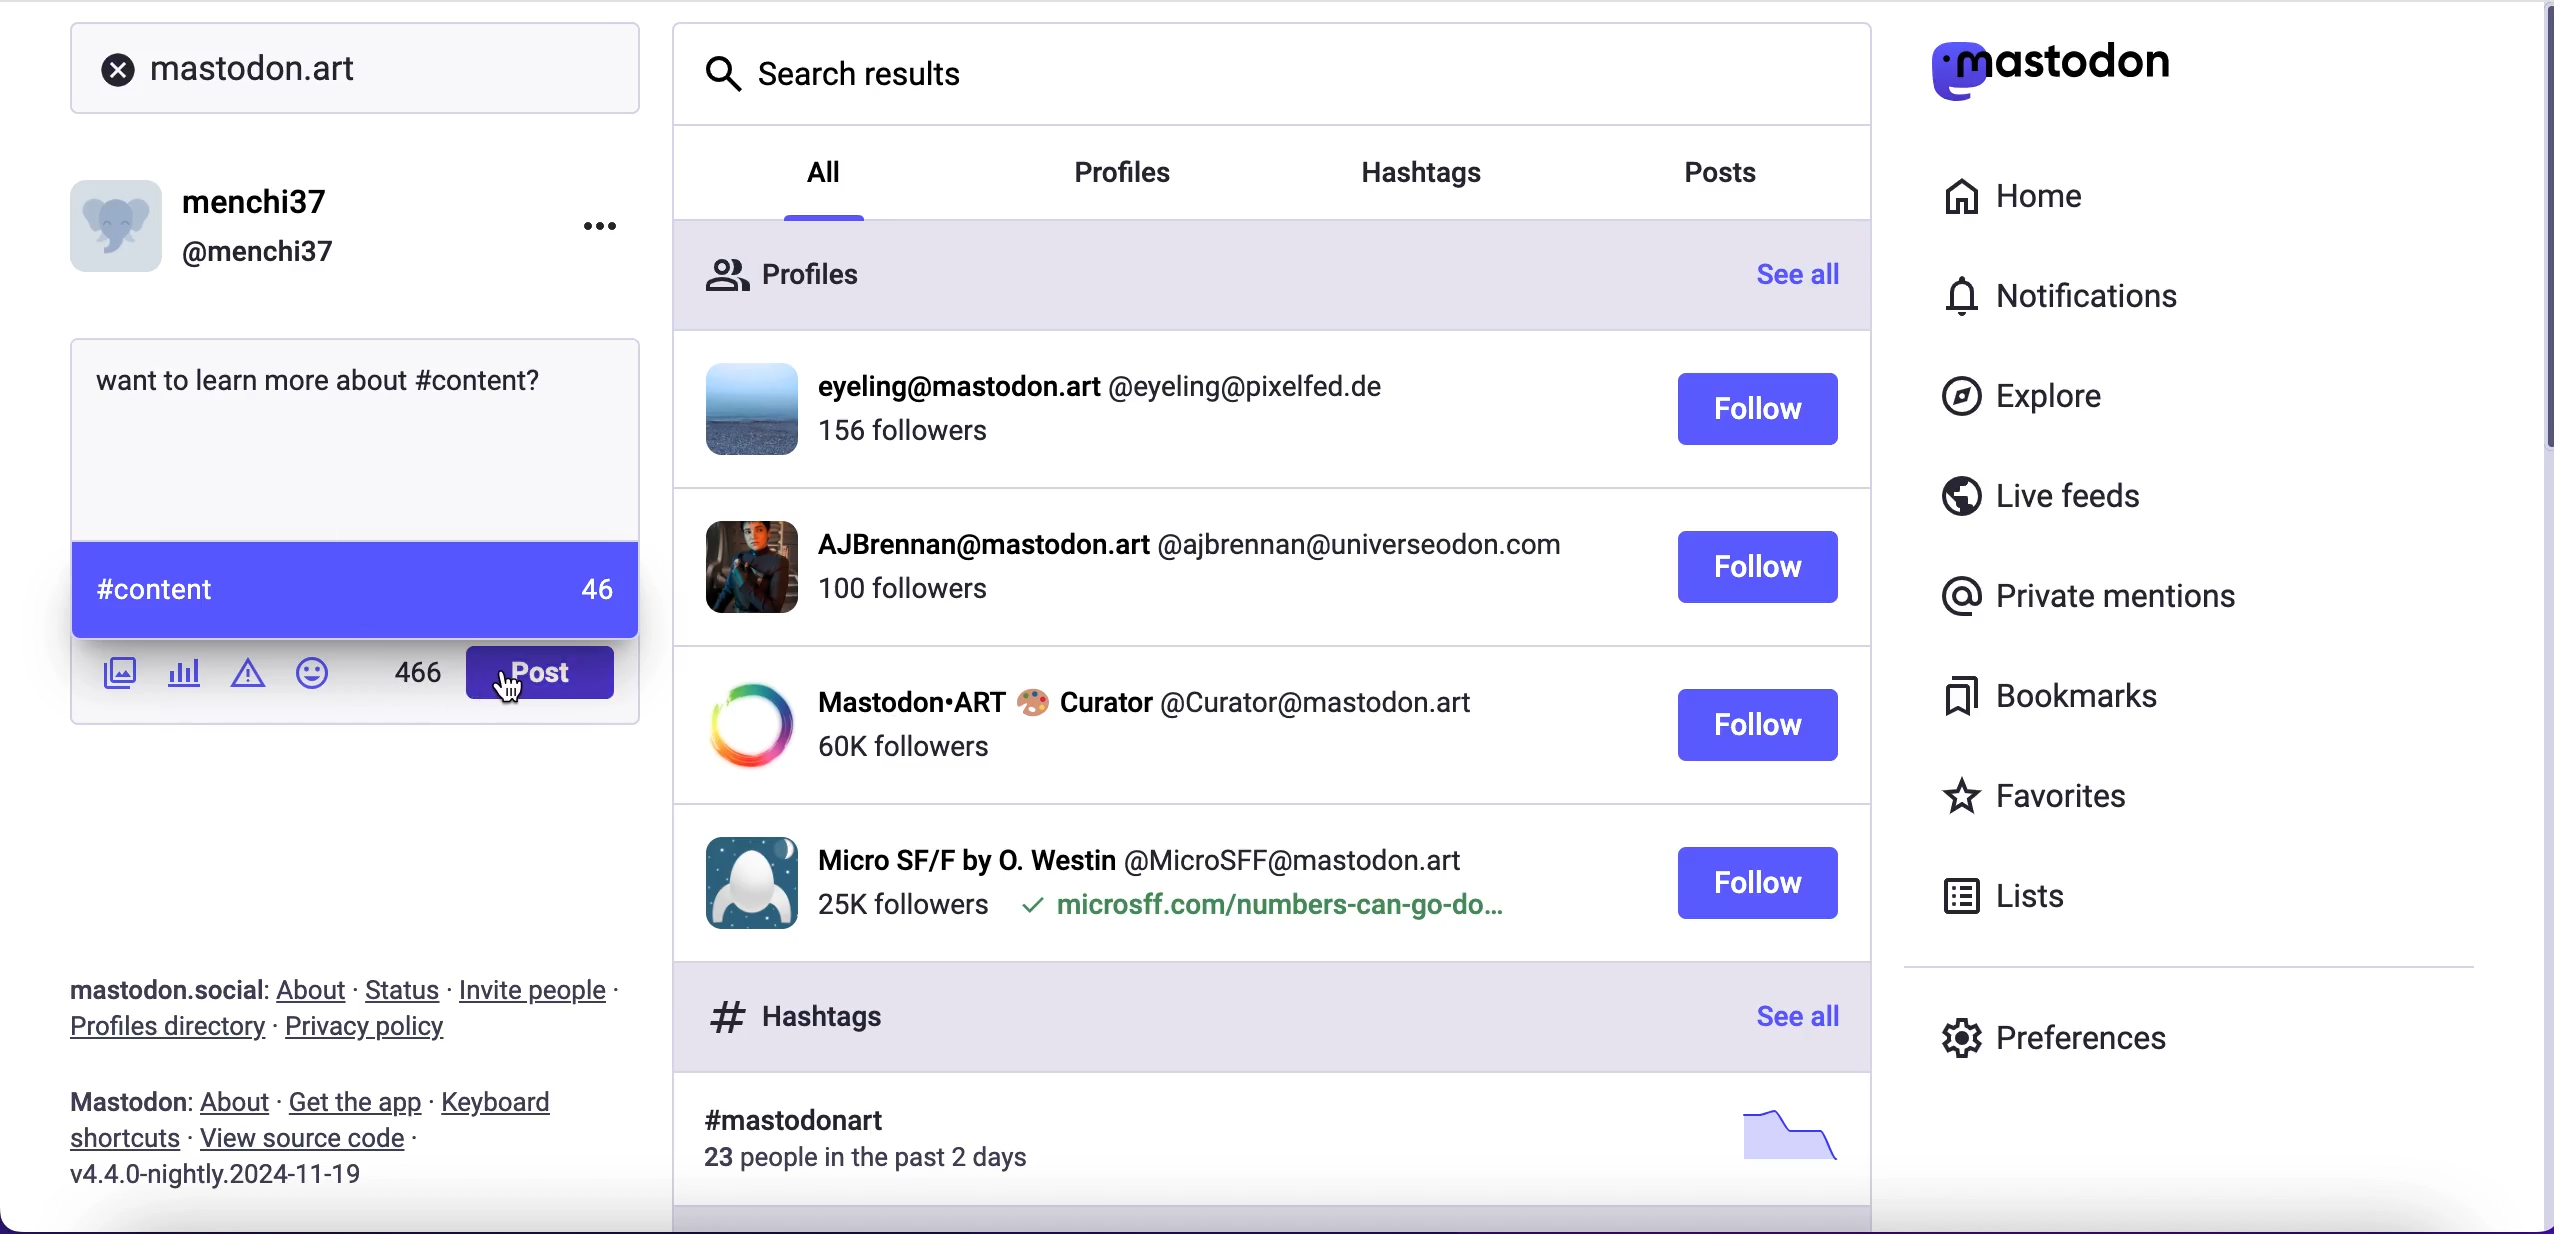 This screenshot has height=1234, width=2554. I want to click on hashtags, so click(1448, 165).